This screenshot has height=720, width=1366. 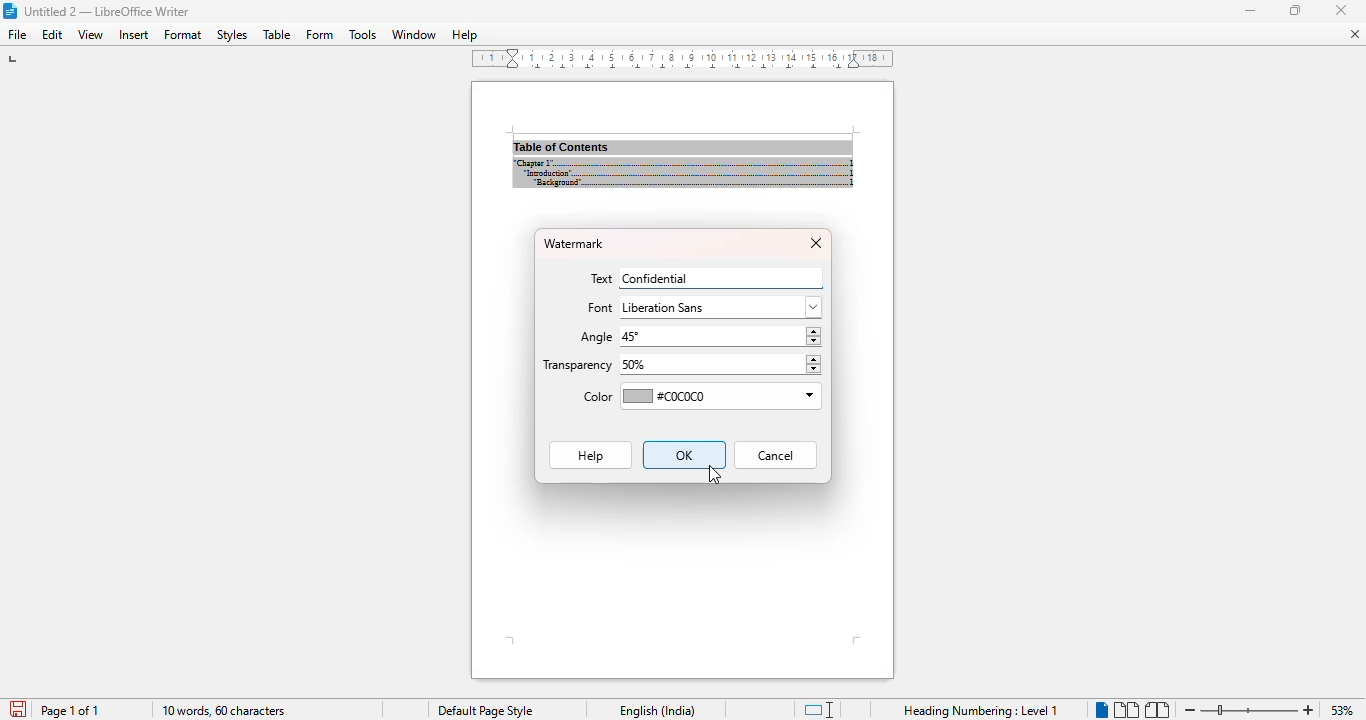 I want to click on #C0C0C0, so click(x=720, y=395).